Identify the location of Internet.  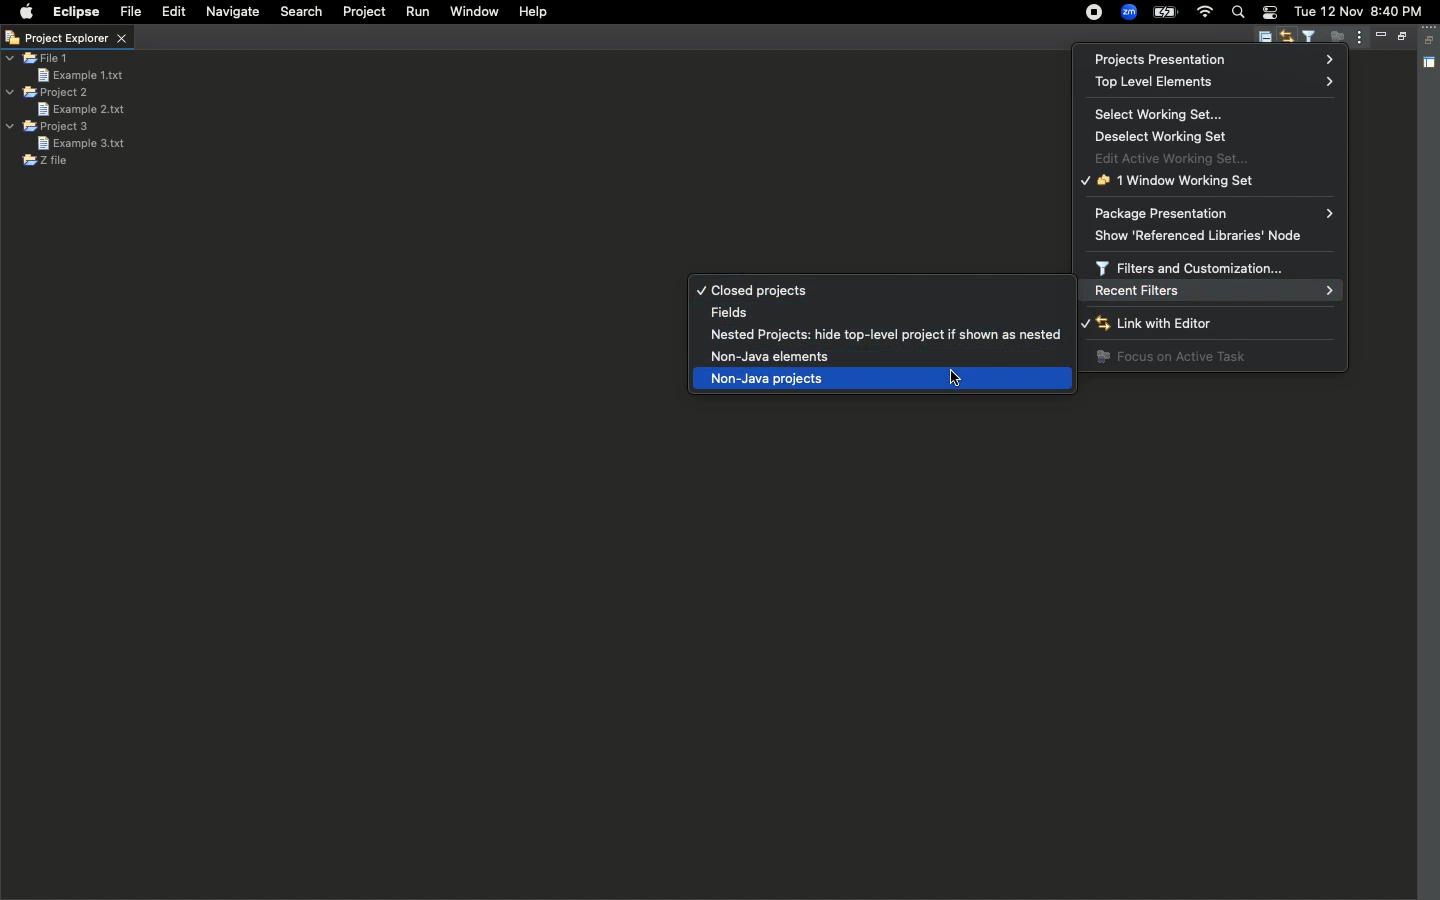
(1205, 12).